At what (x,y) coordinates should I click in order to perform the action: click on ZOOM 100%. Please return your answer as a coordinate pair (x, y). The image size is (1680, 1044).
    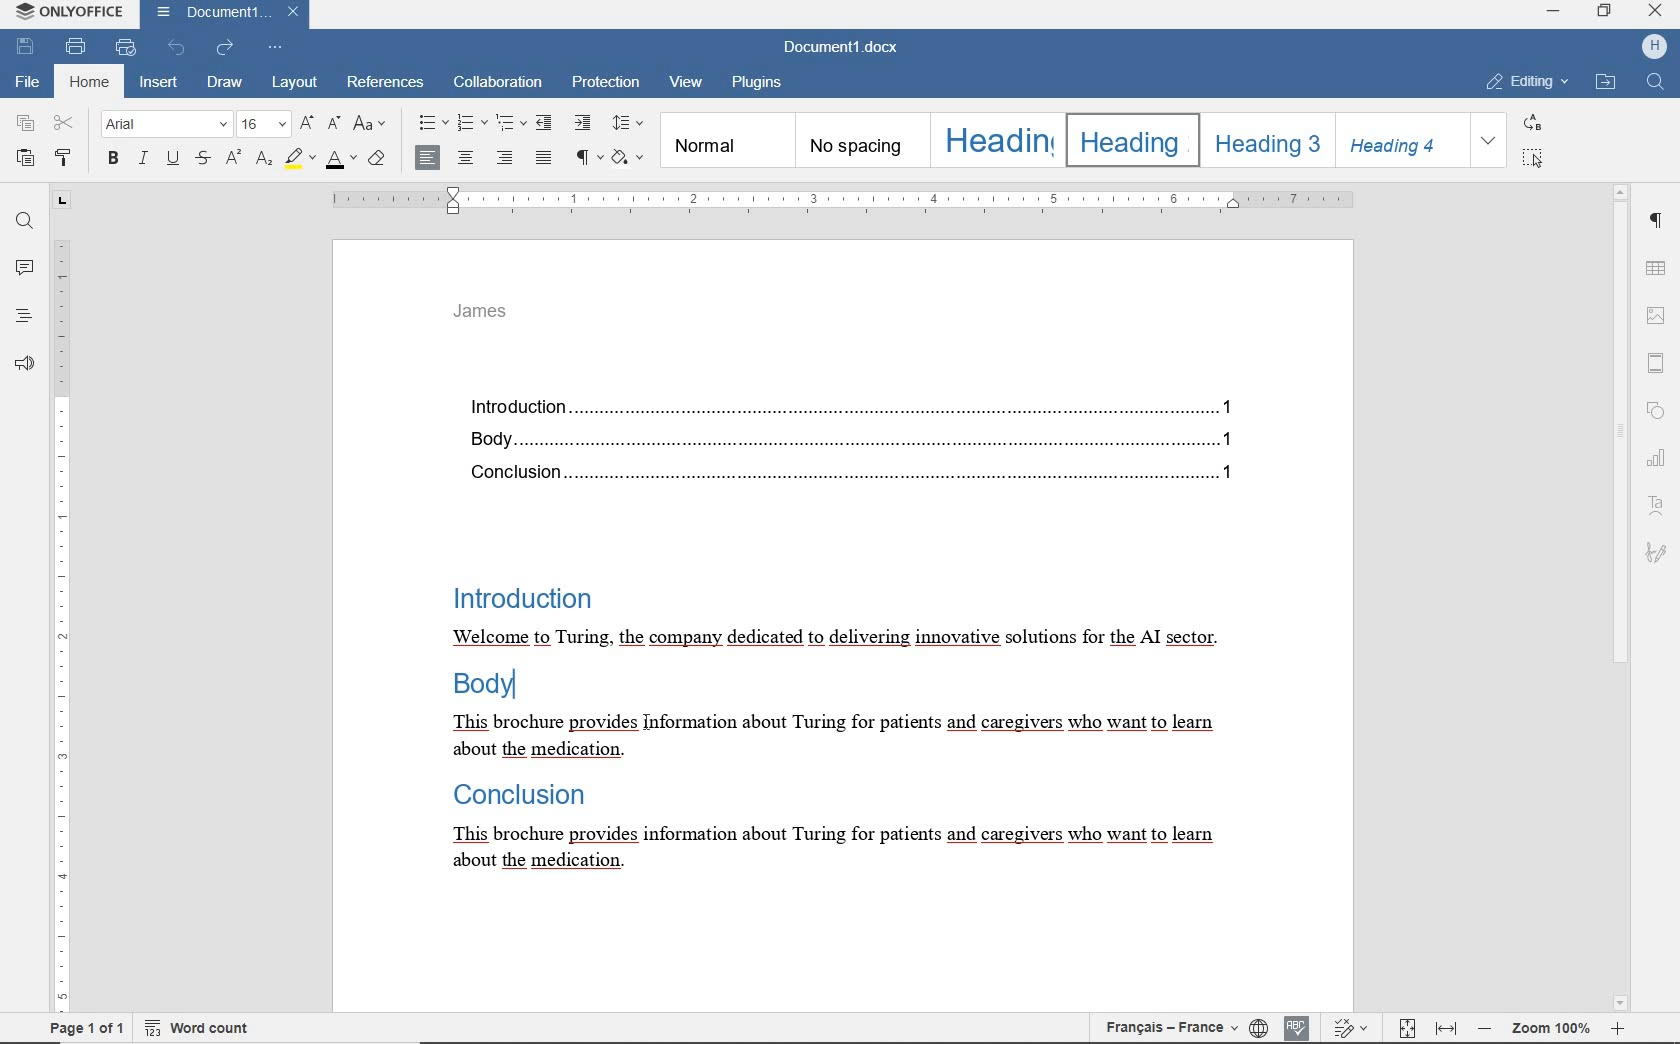
    Looking at the image, I should click on (1548, 1029).